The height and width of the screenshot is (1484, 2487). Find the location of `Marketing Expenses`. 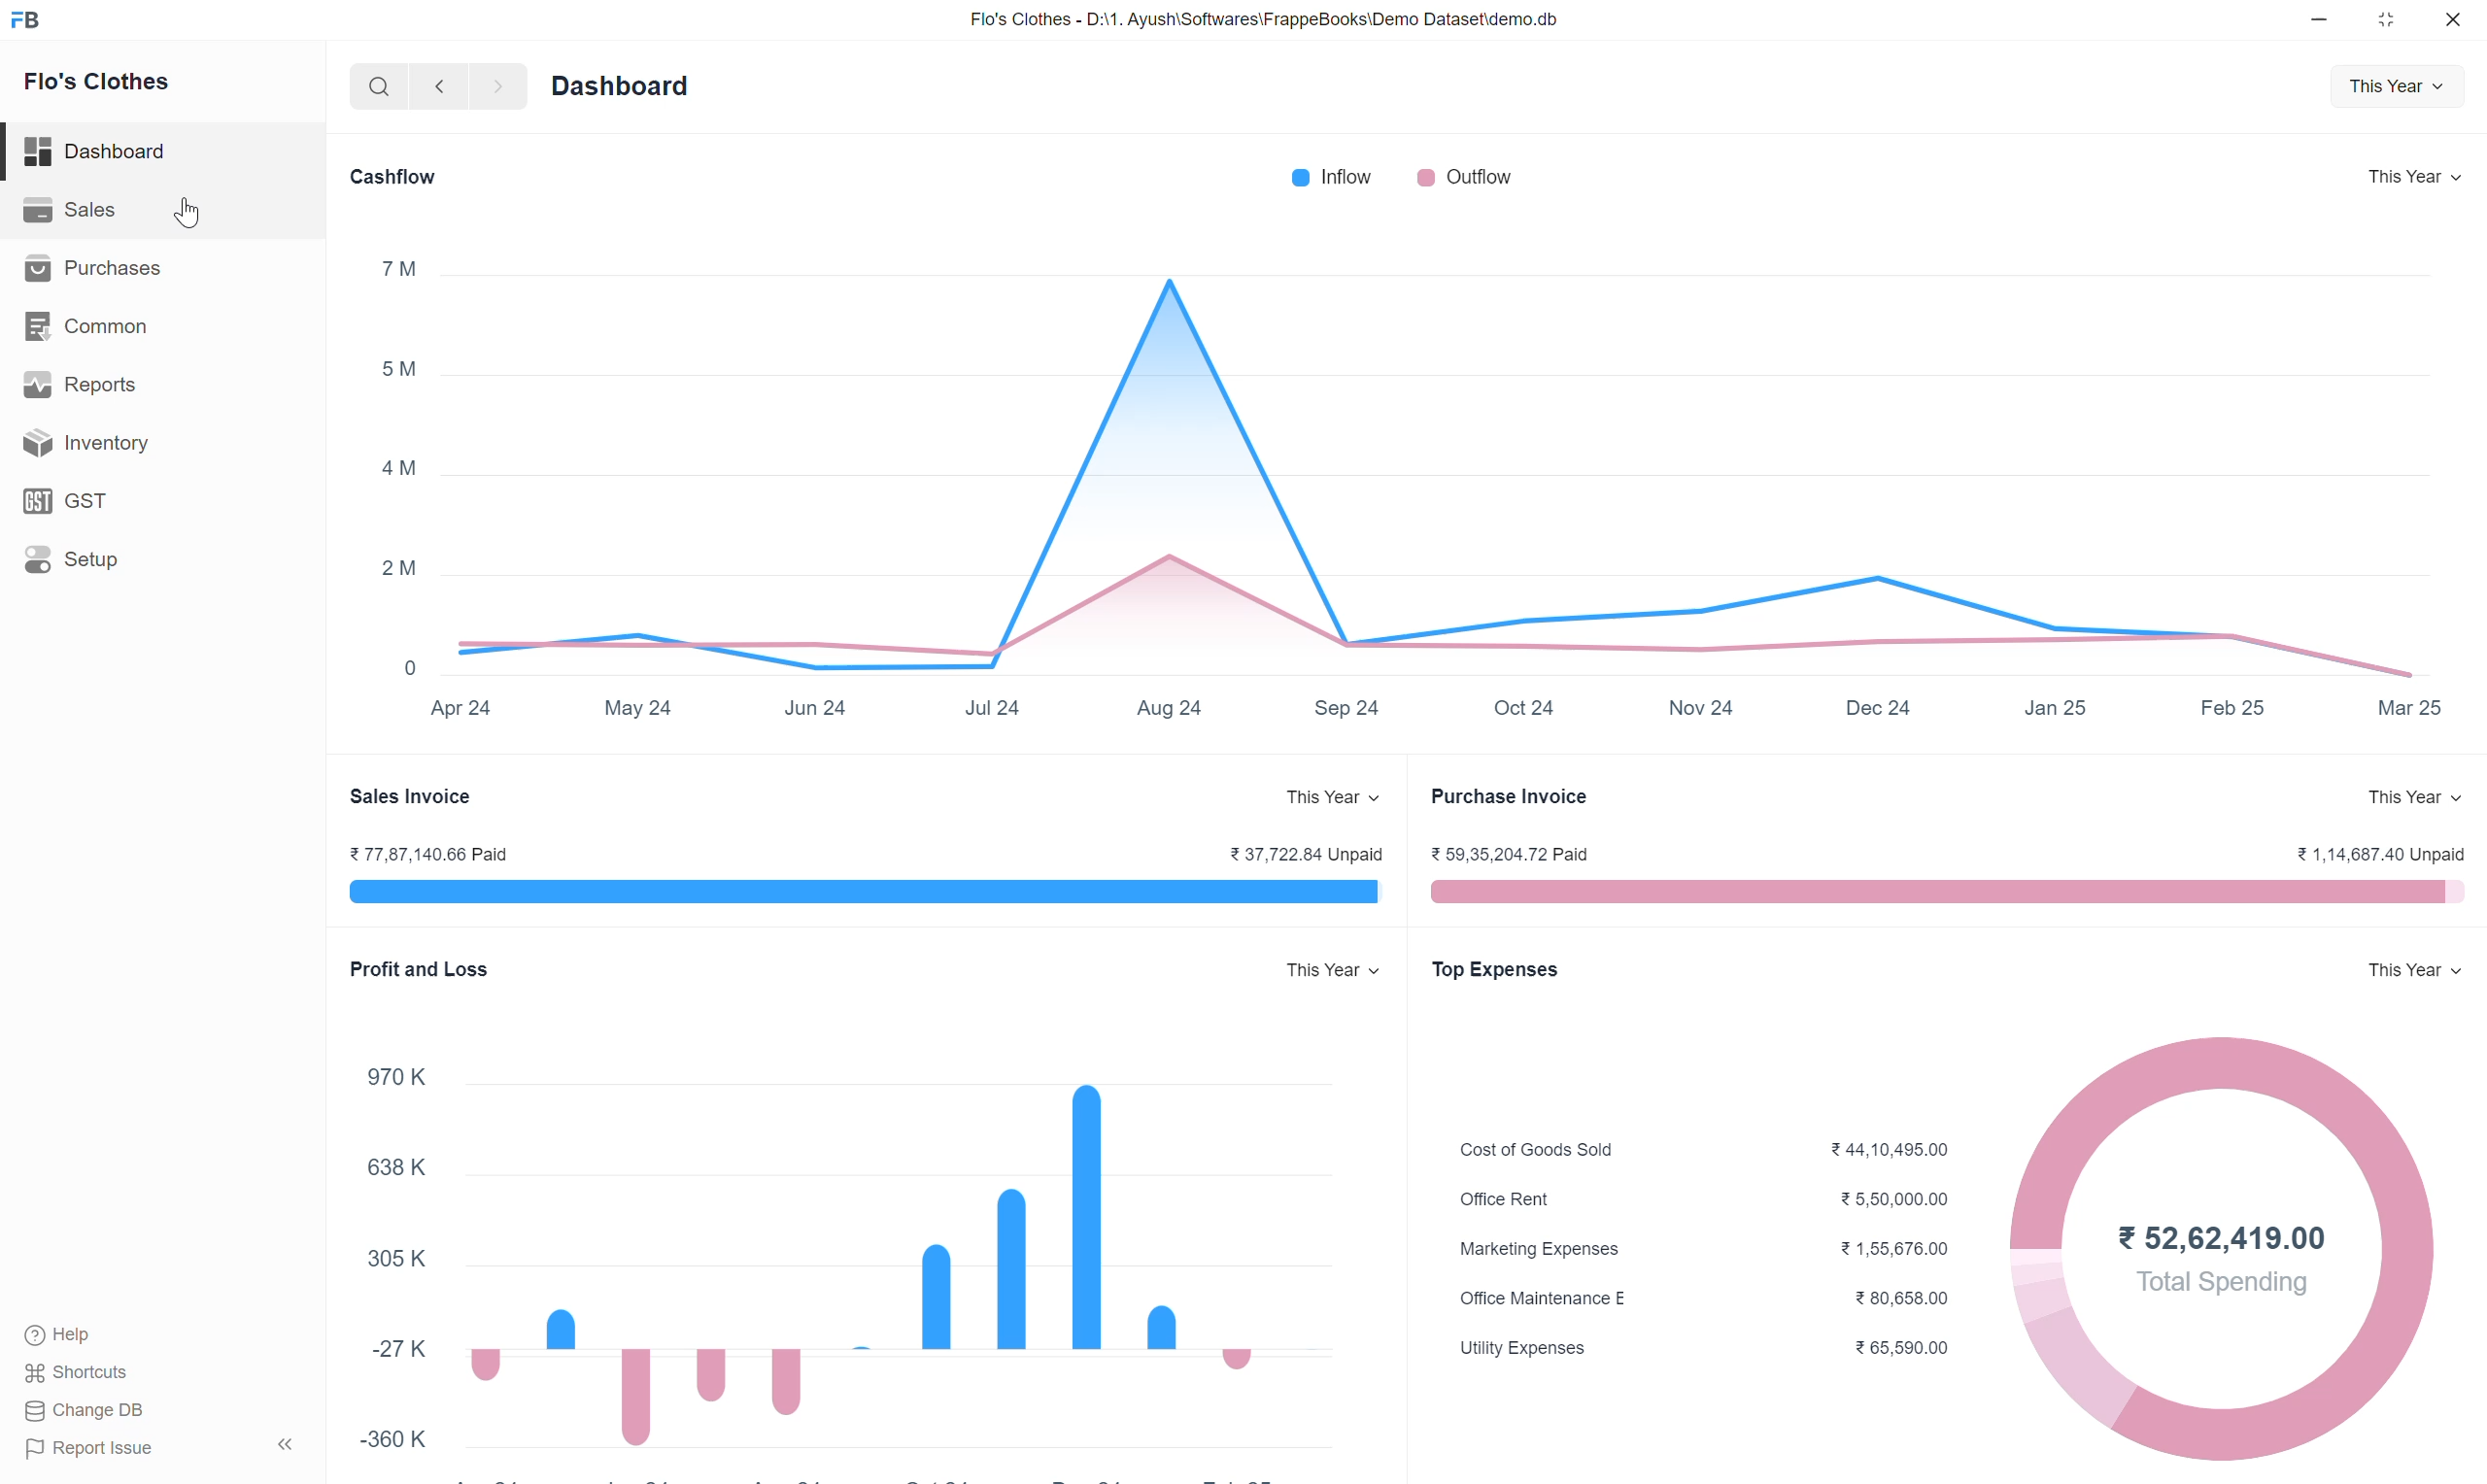

Marketing Expenses is located at coordinates (1543, 1248).